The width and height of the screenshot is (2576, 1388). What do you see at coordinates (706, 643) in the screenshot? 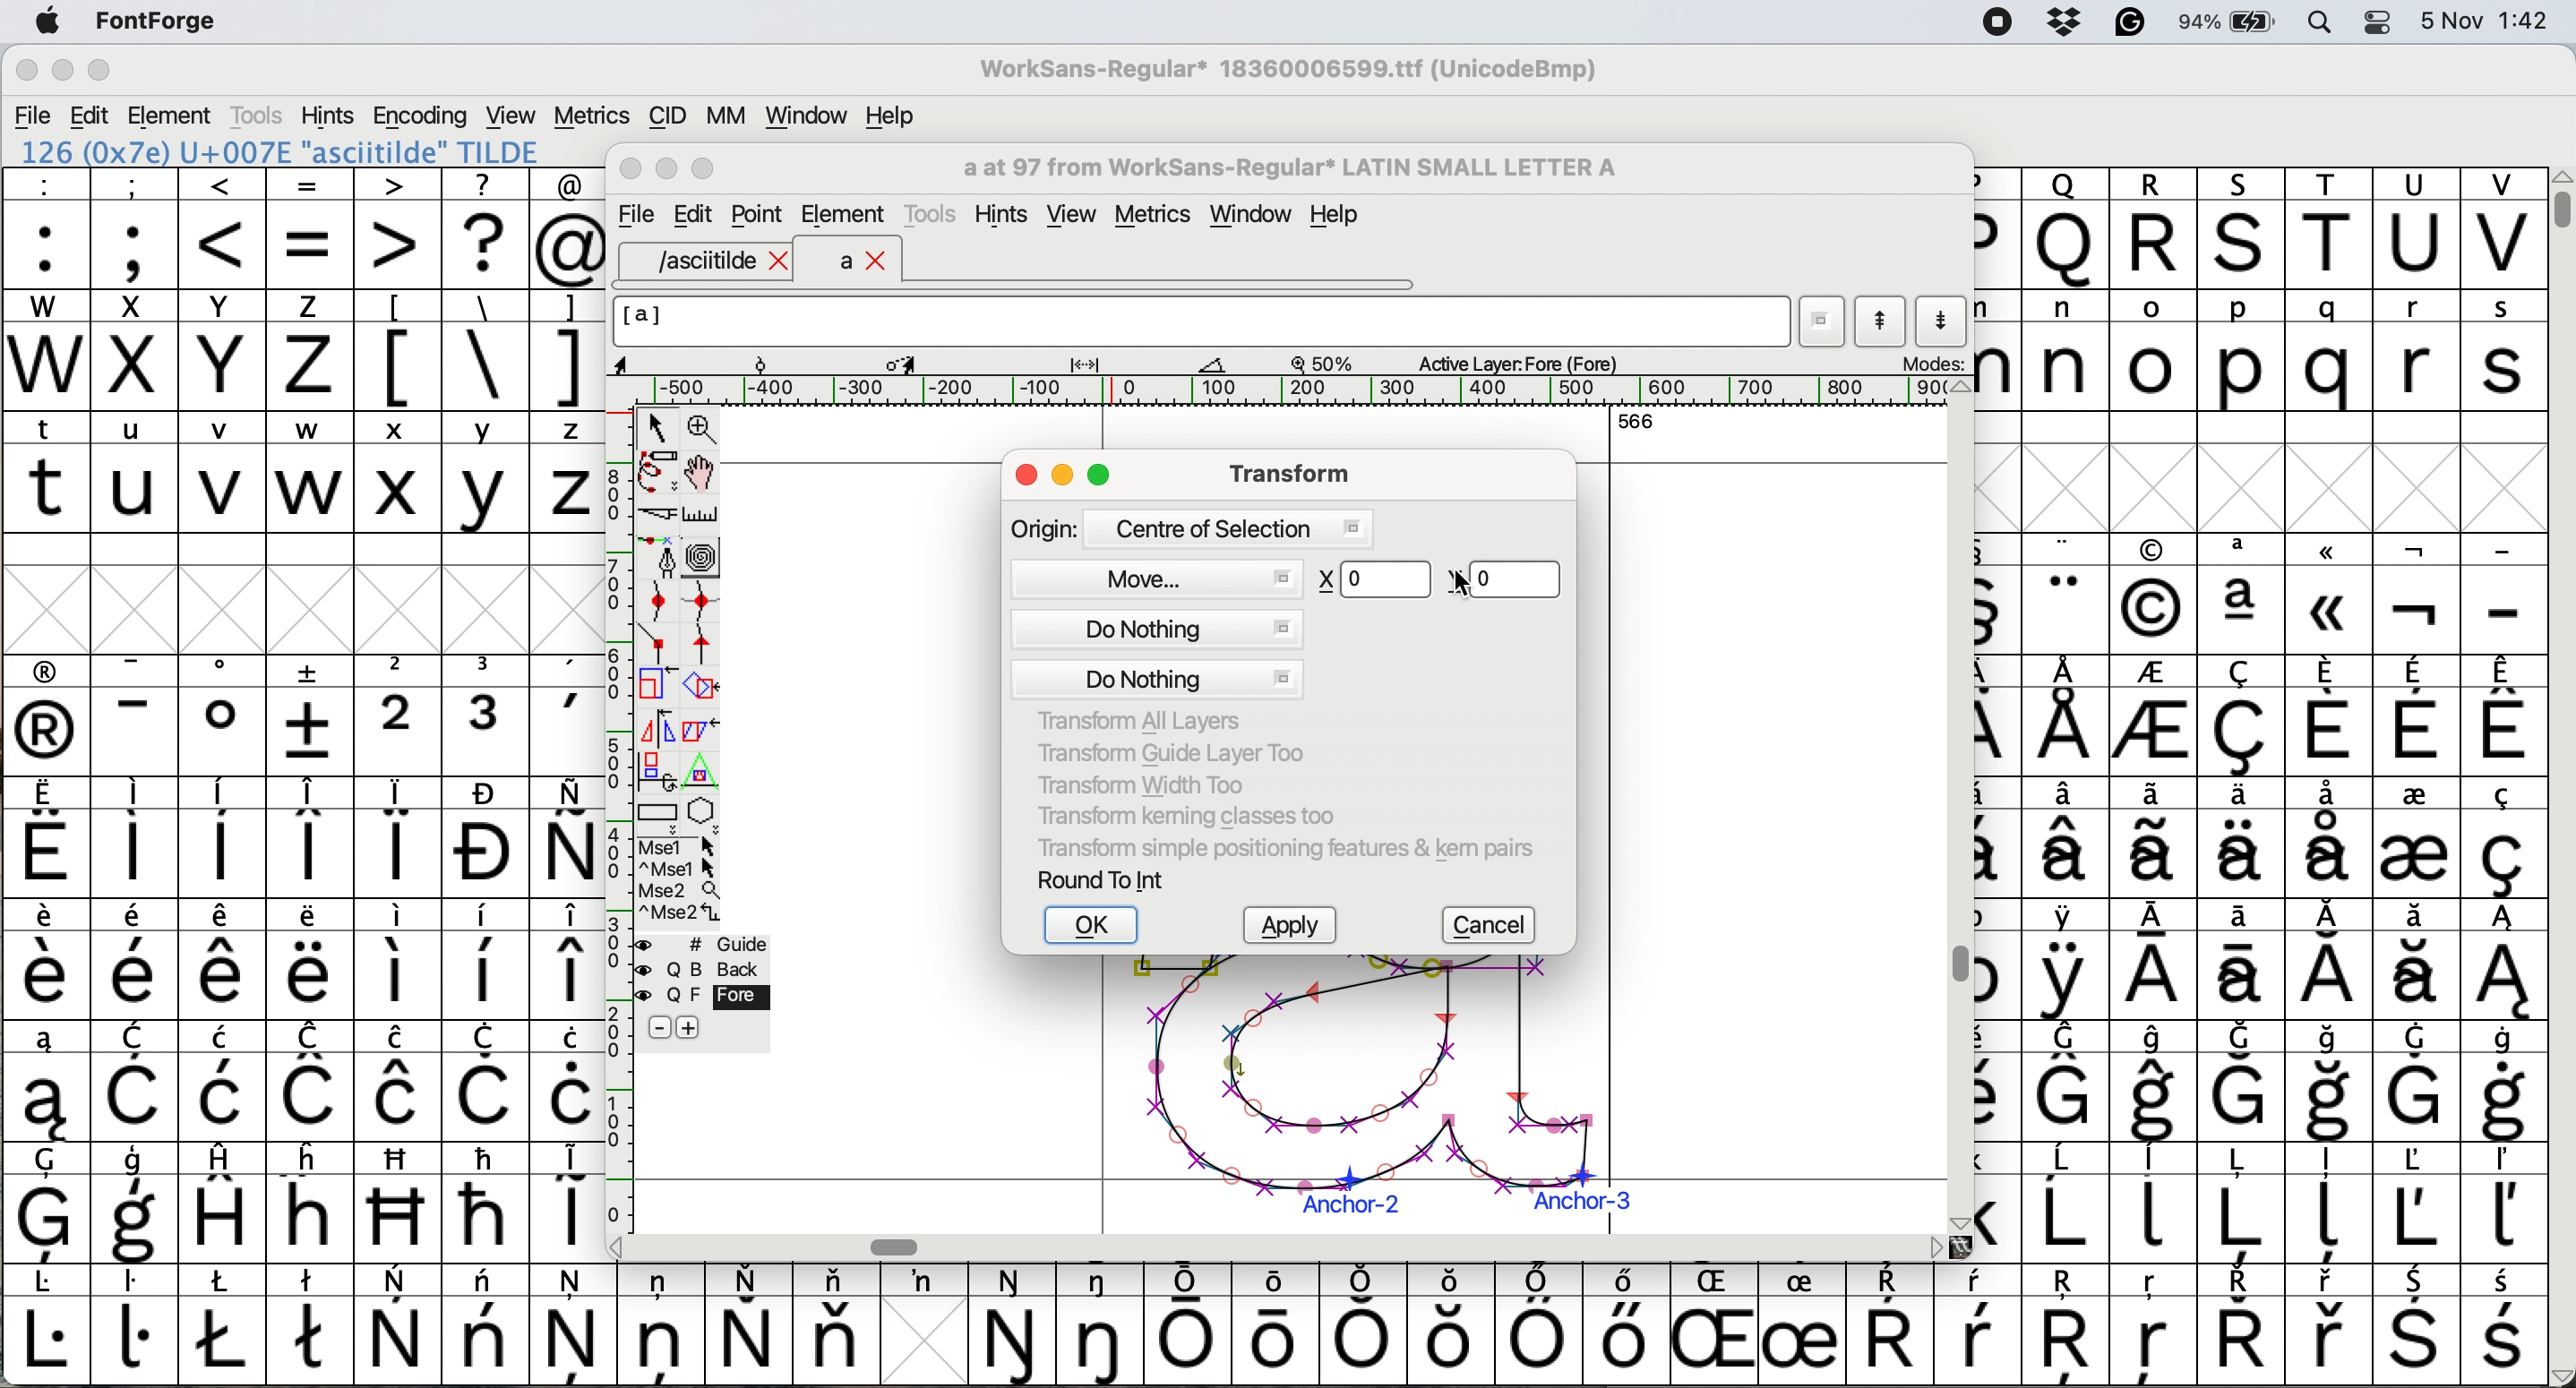
I see `add a tangent point` at bounding box center [706, 643].